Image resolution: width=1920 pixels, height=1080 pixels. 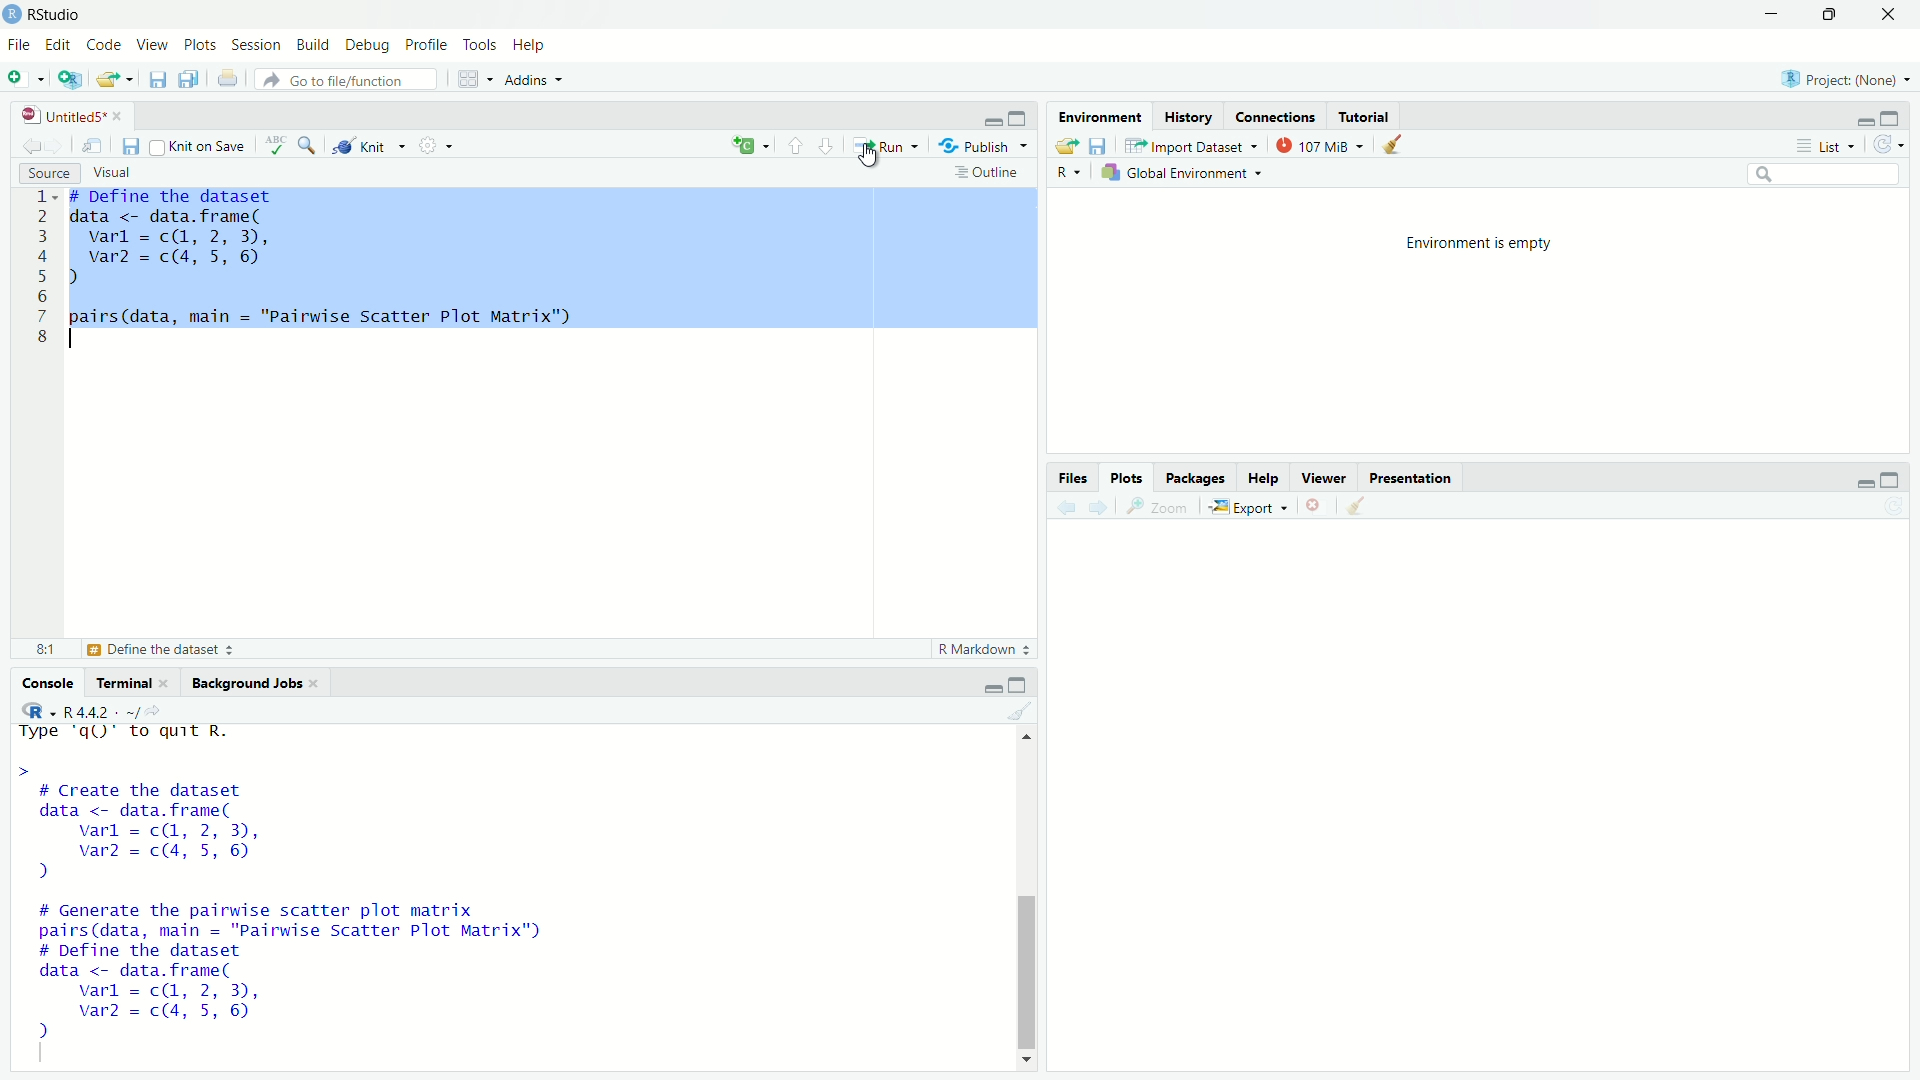 I want to click on Publish, so click(x=982, y=144).